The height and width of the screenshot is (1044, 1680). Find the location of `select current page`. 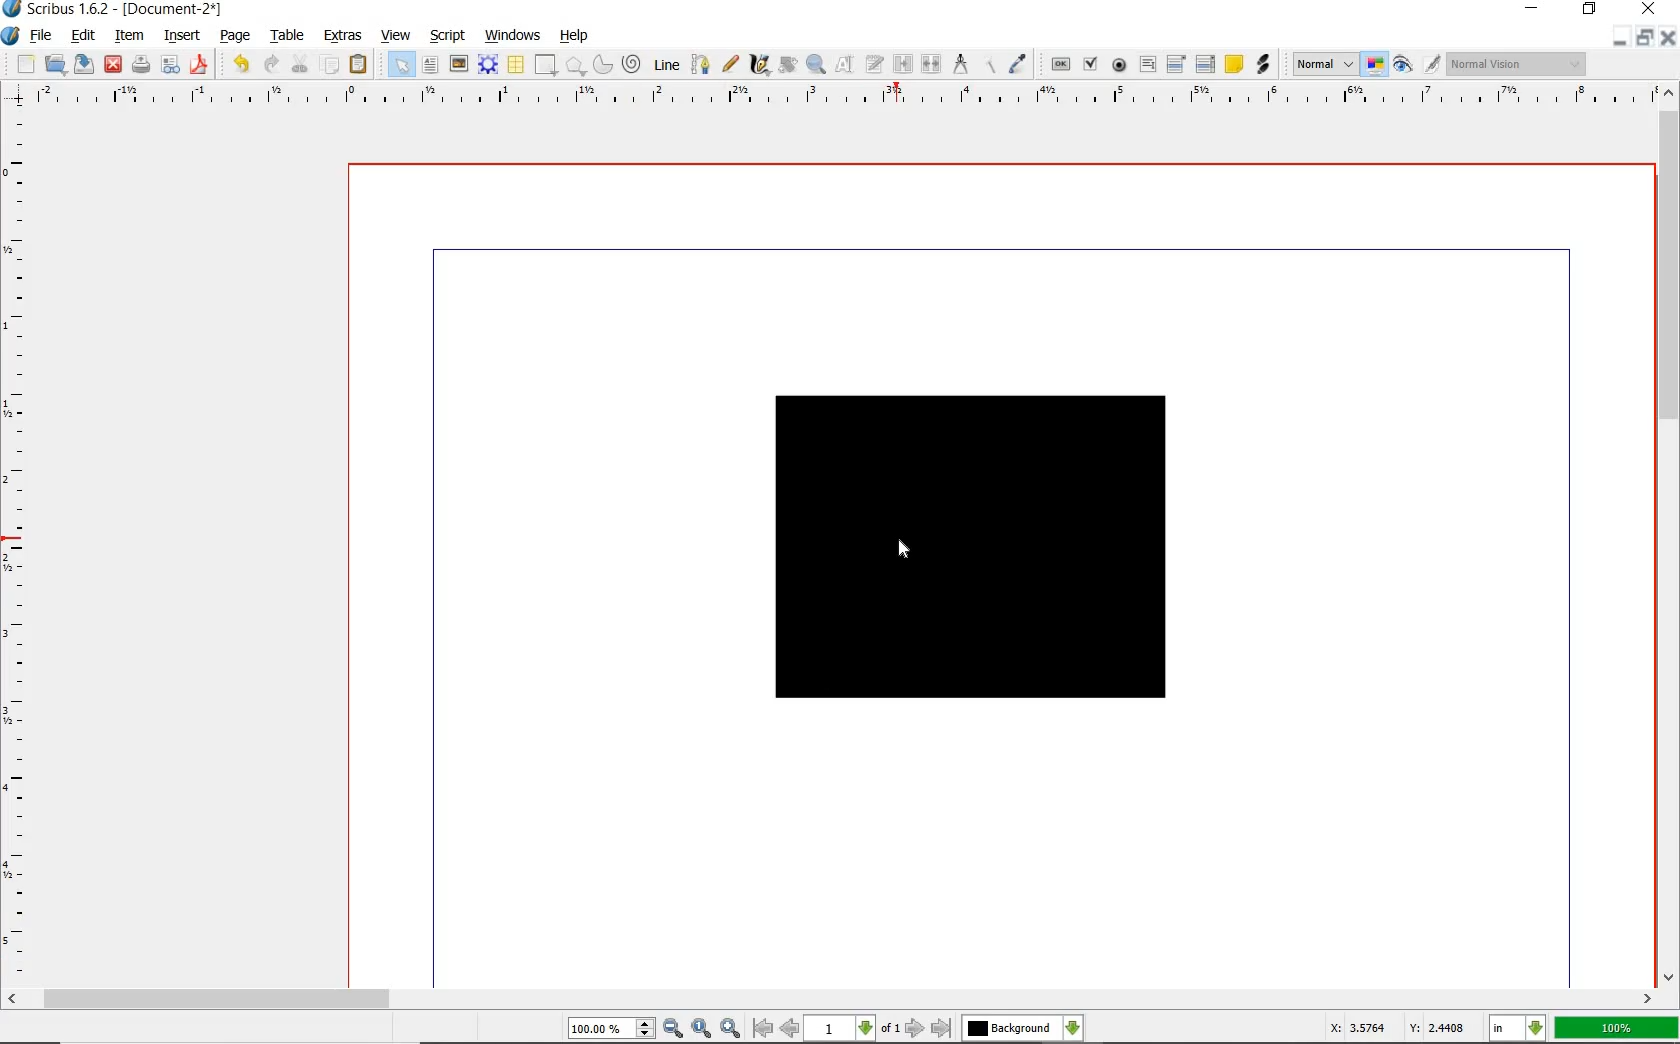

select current page is located at coordinates (852, 1029).